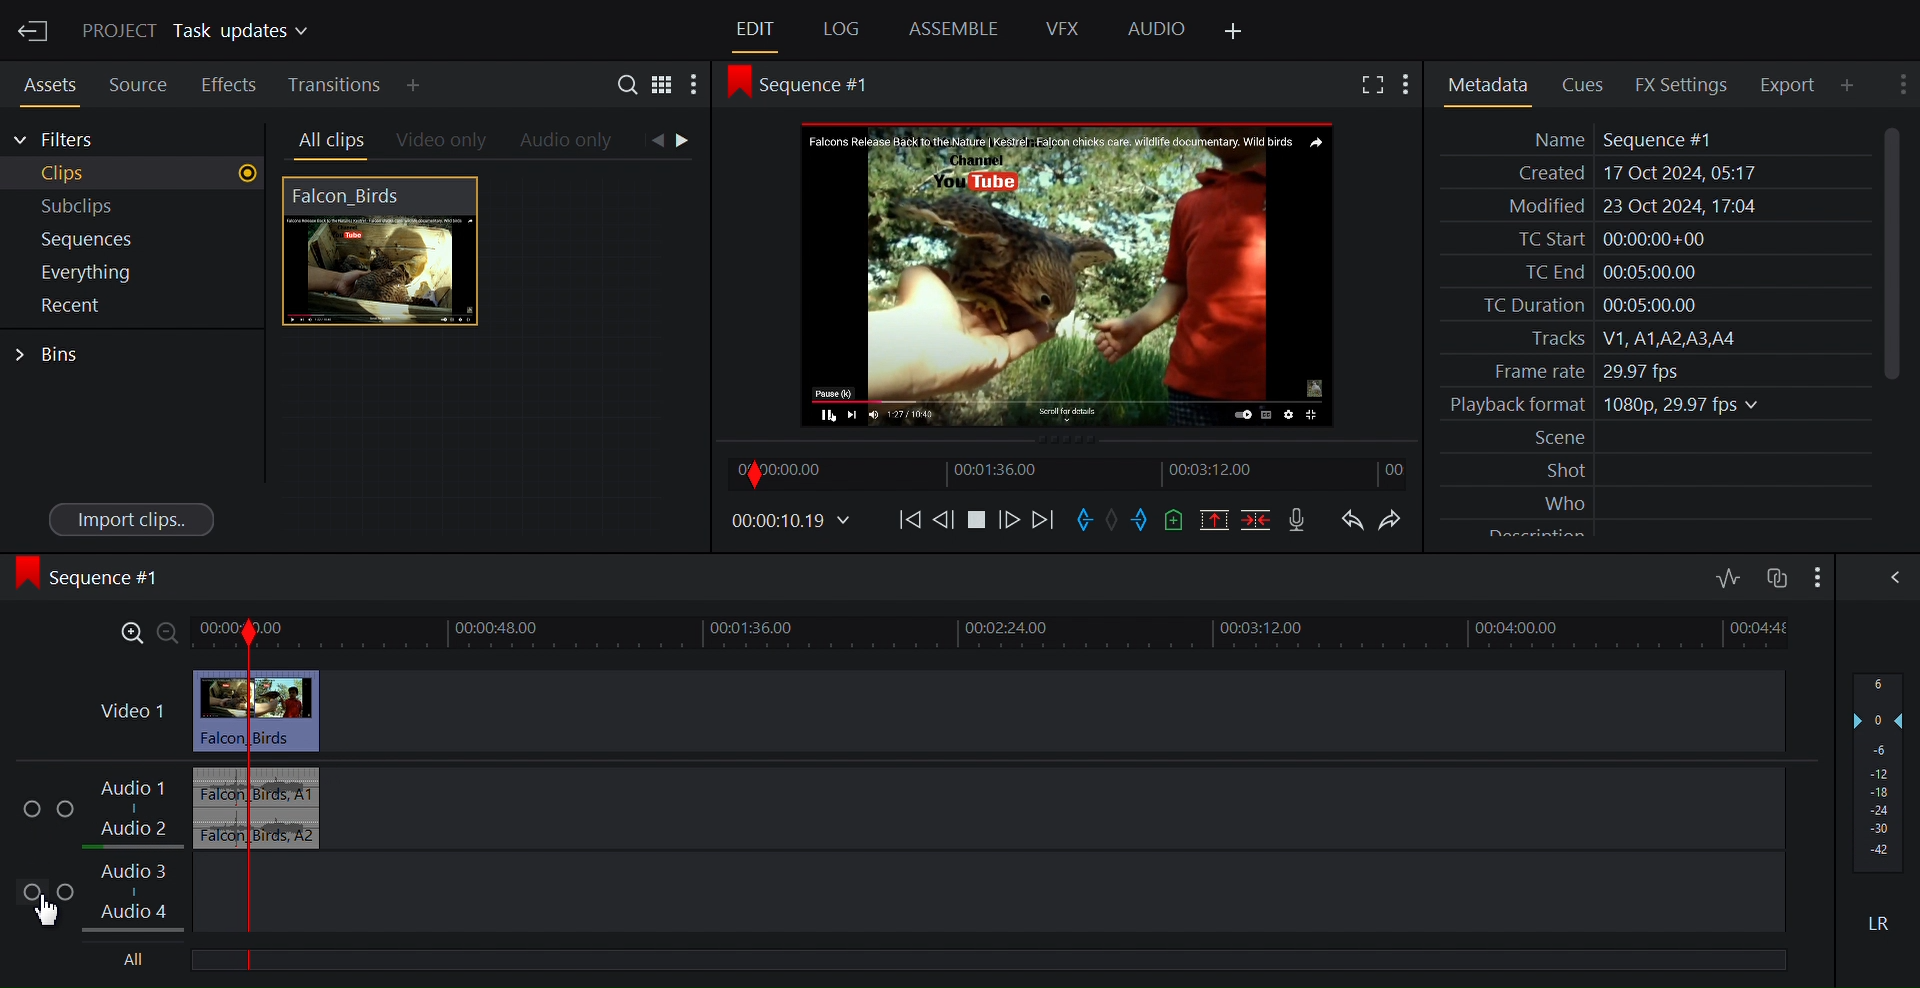 The width and height of the screenshot is (1920, 988). What do you see at coordinates (296, 711) in the screenshot?
I see `video clip` at bounding box center [296, 711].